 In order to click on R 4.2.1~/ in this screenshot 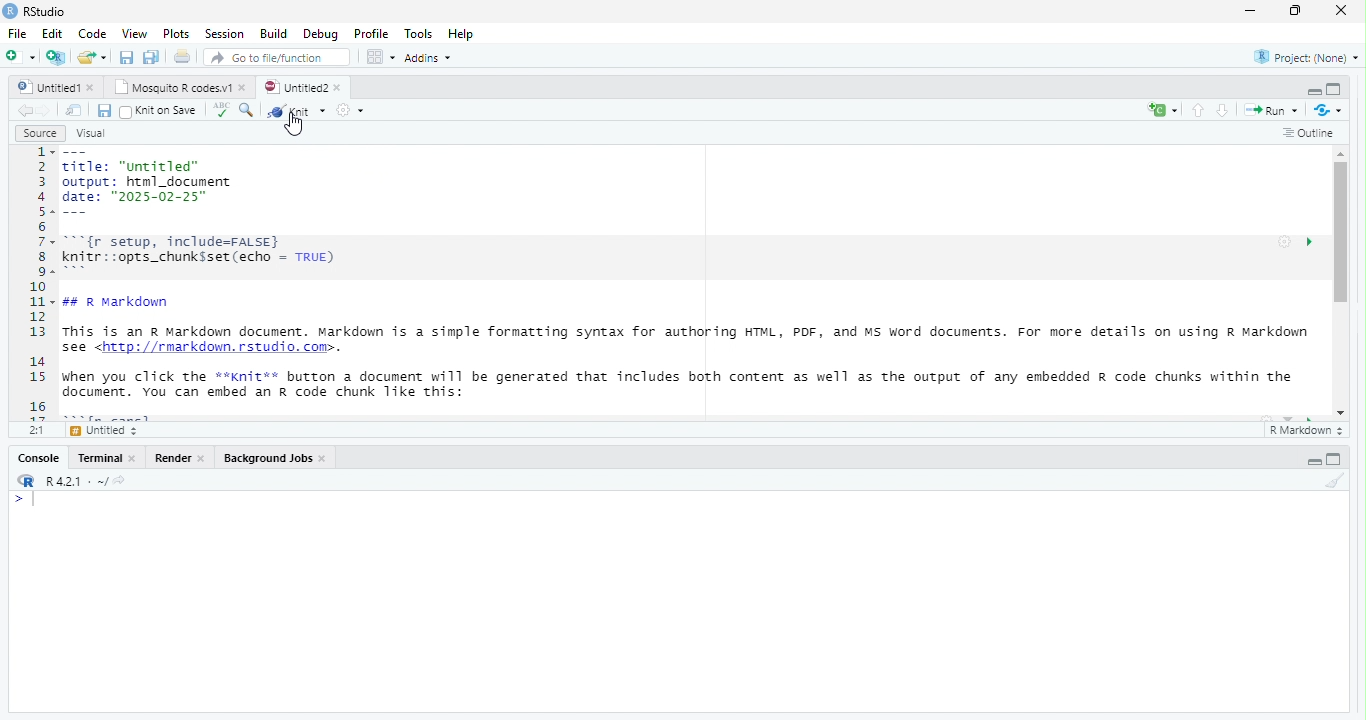, I will do `click(77, 482)`.